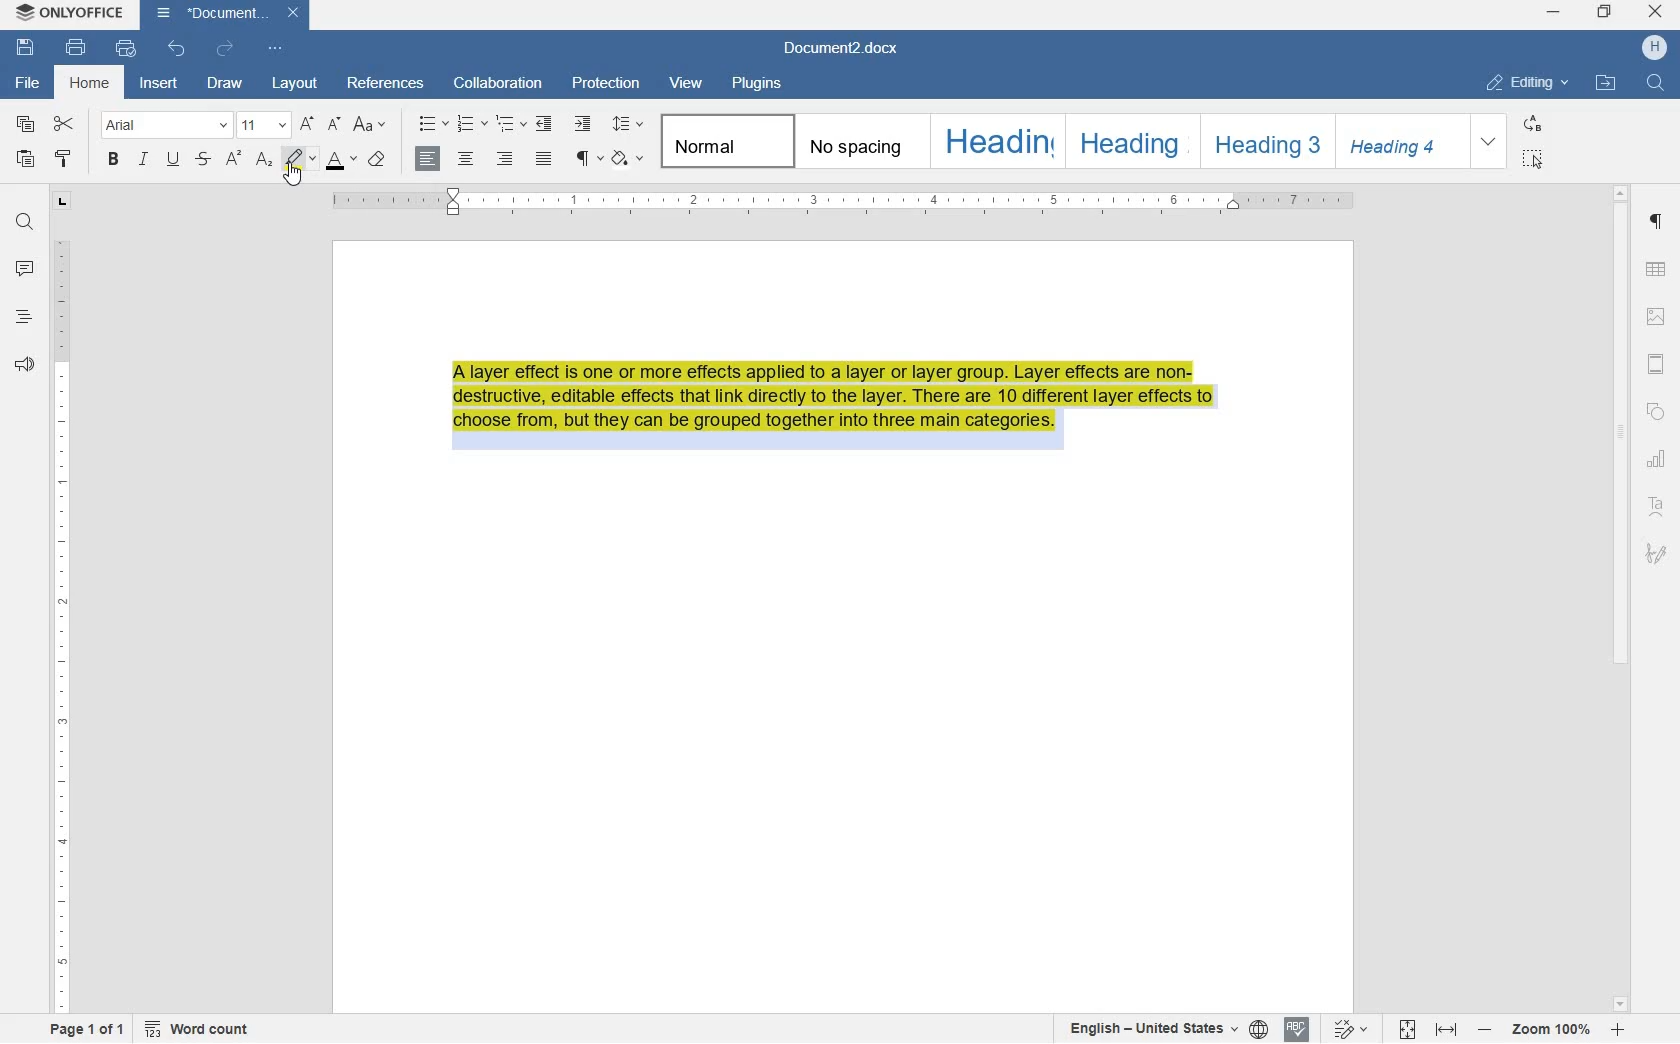 Image resolution: width=1680 pixels, height=1044 pixels. What do you see at coordinates (292, 175) in the screenshot?
I see `CURSOR` at bounding box center [292, 175].